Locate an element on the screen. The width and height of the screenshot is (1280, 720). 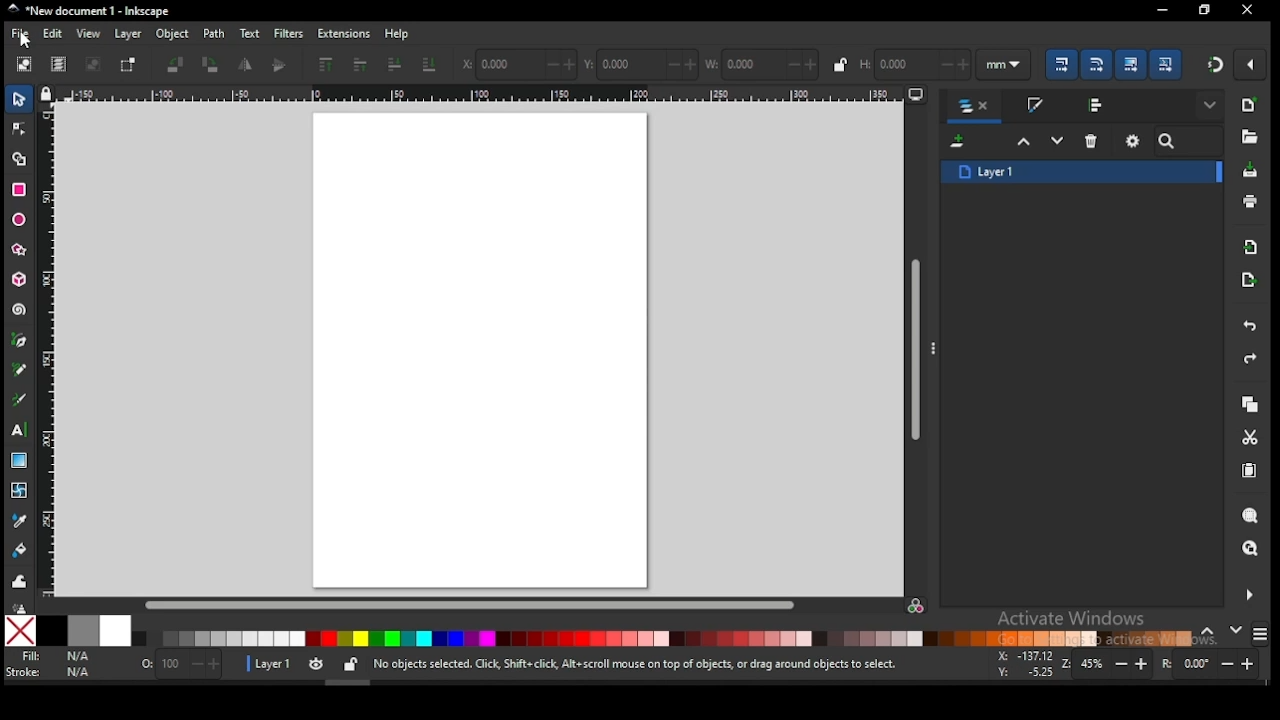
stroke and fill is located at coordinates (1034, 106).